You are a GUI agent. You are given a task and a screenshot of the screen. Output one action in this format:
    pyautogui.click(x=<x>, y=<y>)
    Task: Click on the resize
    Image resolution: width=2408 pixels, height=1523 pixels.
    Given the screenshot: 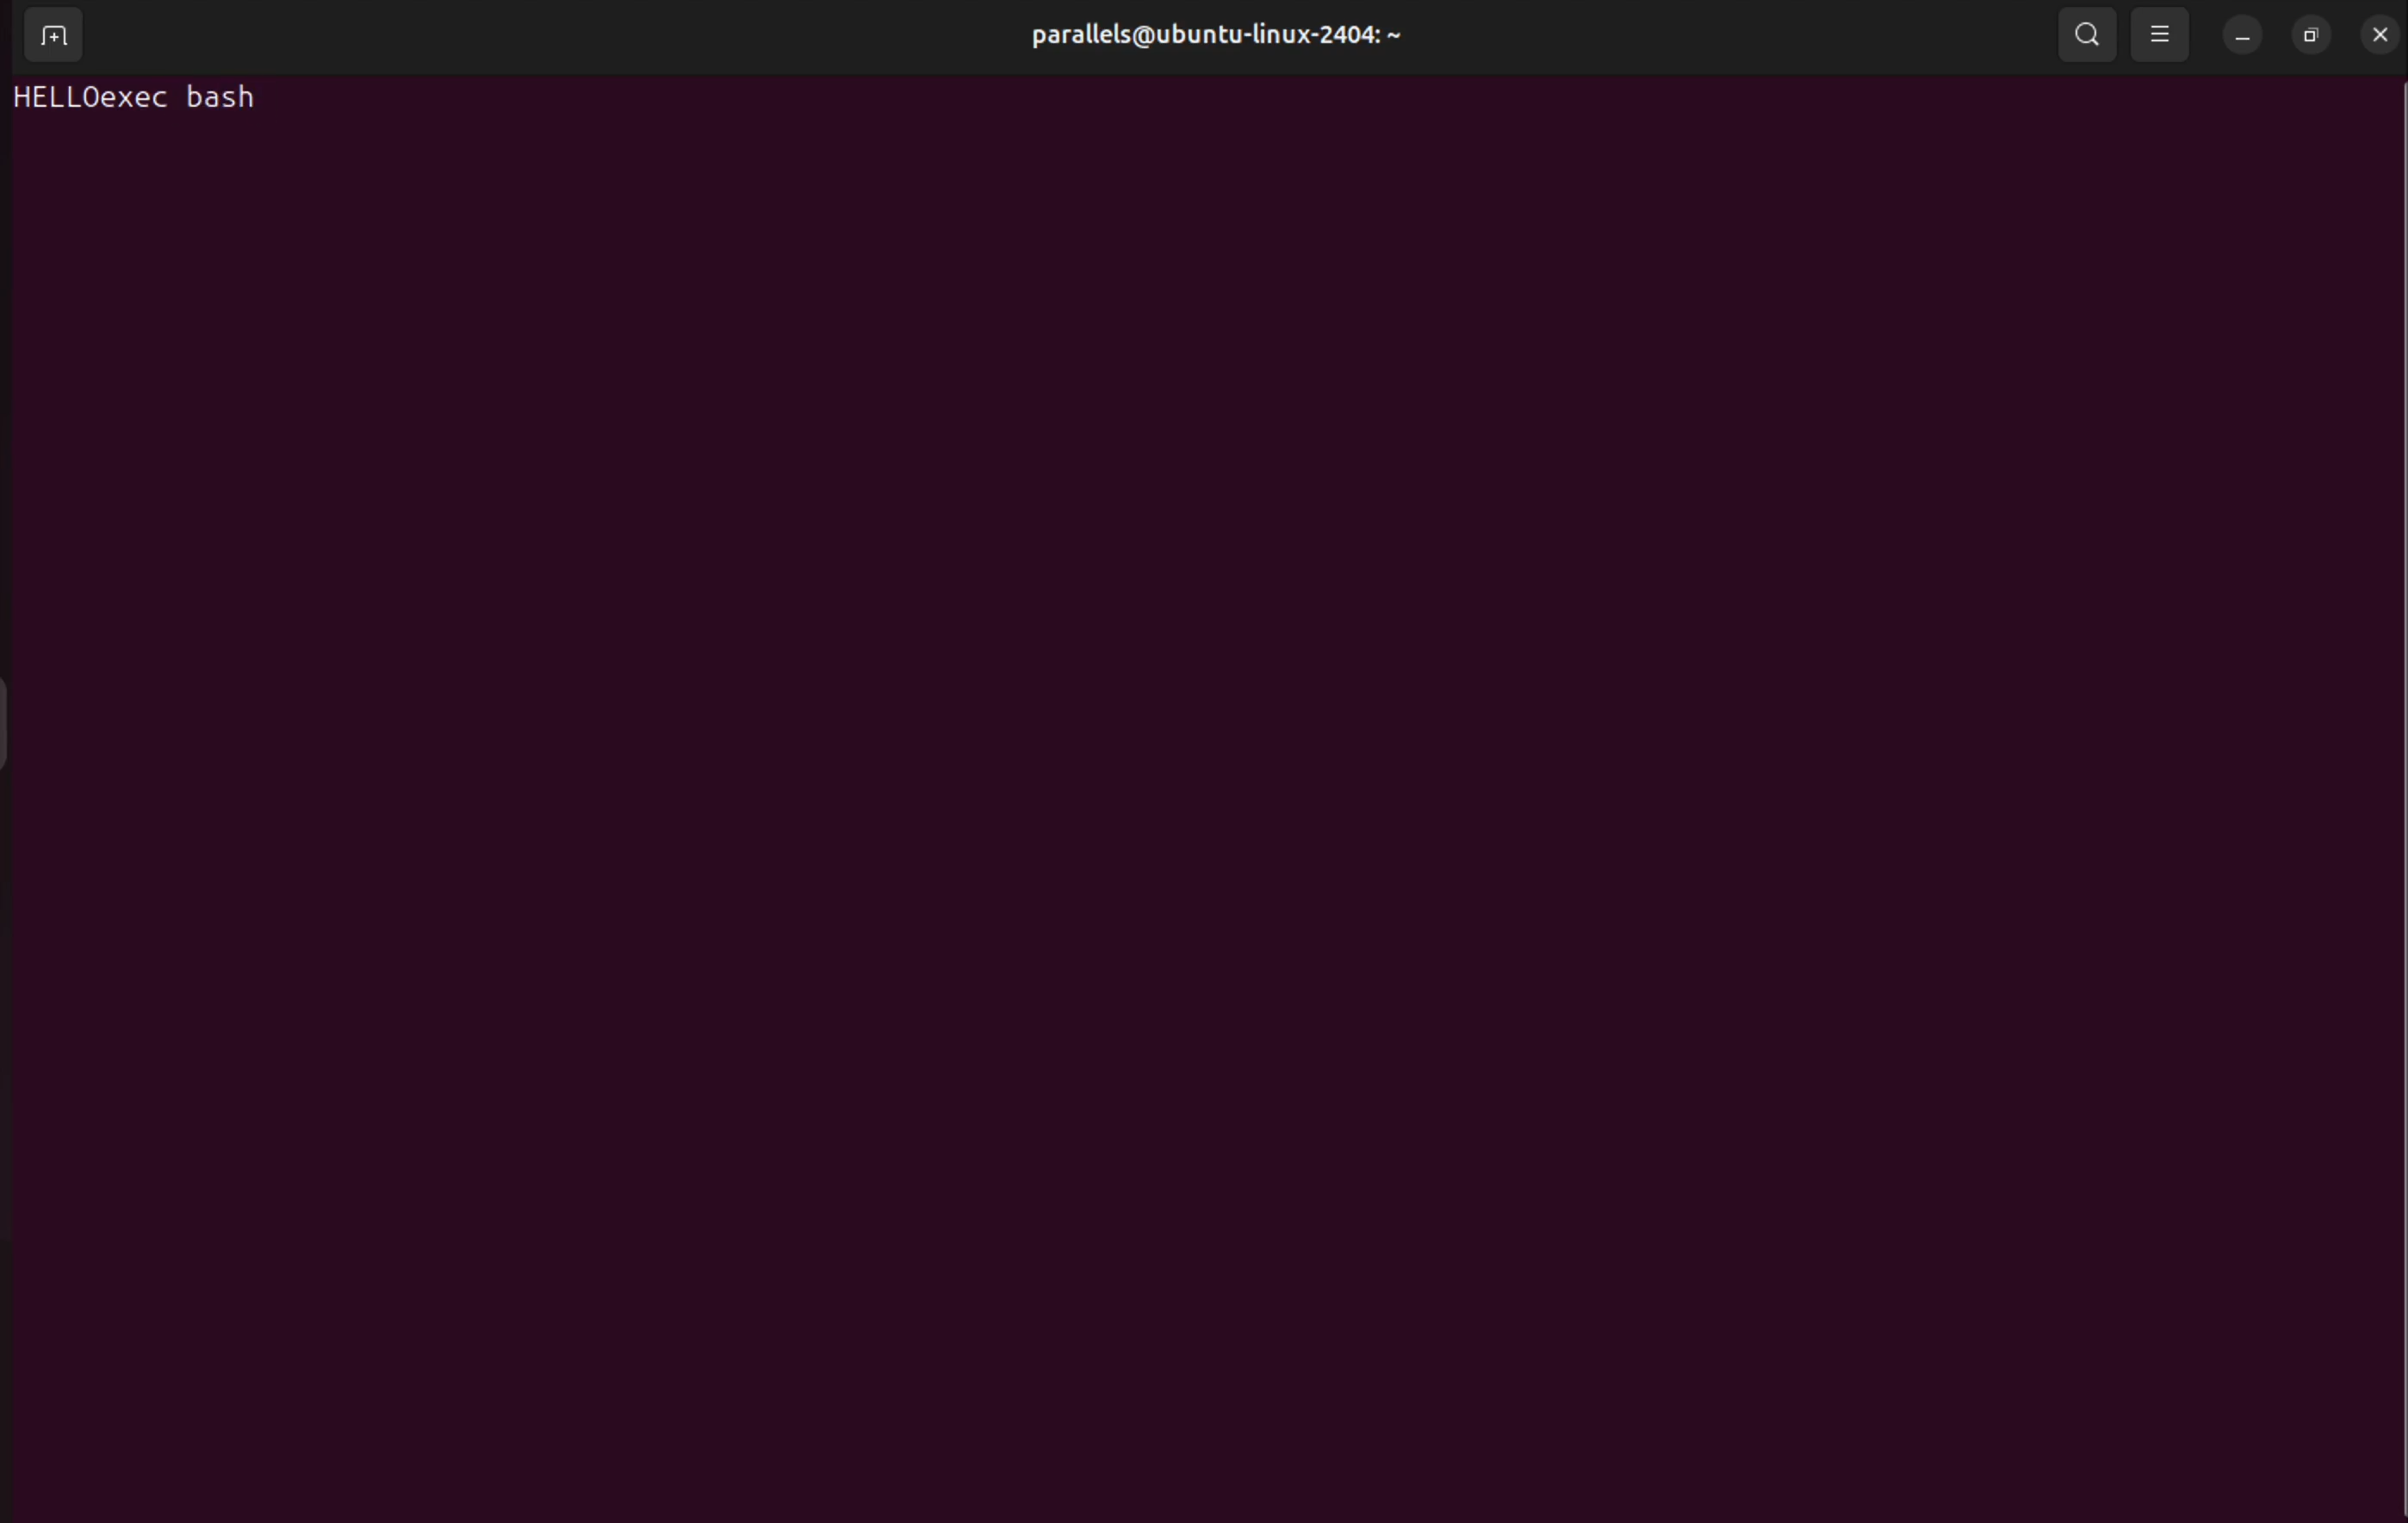 What is the action you would take?
    pyautogui.click(x=2314, y=30)
    